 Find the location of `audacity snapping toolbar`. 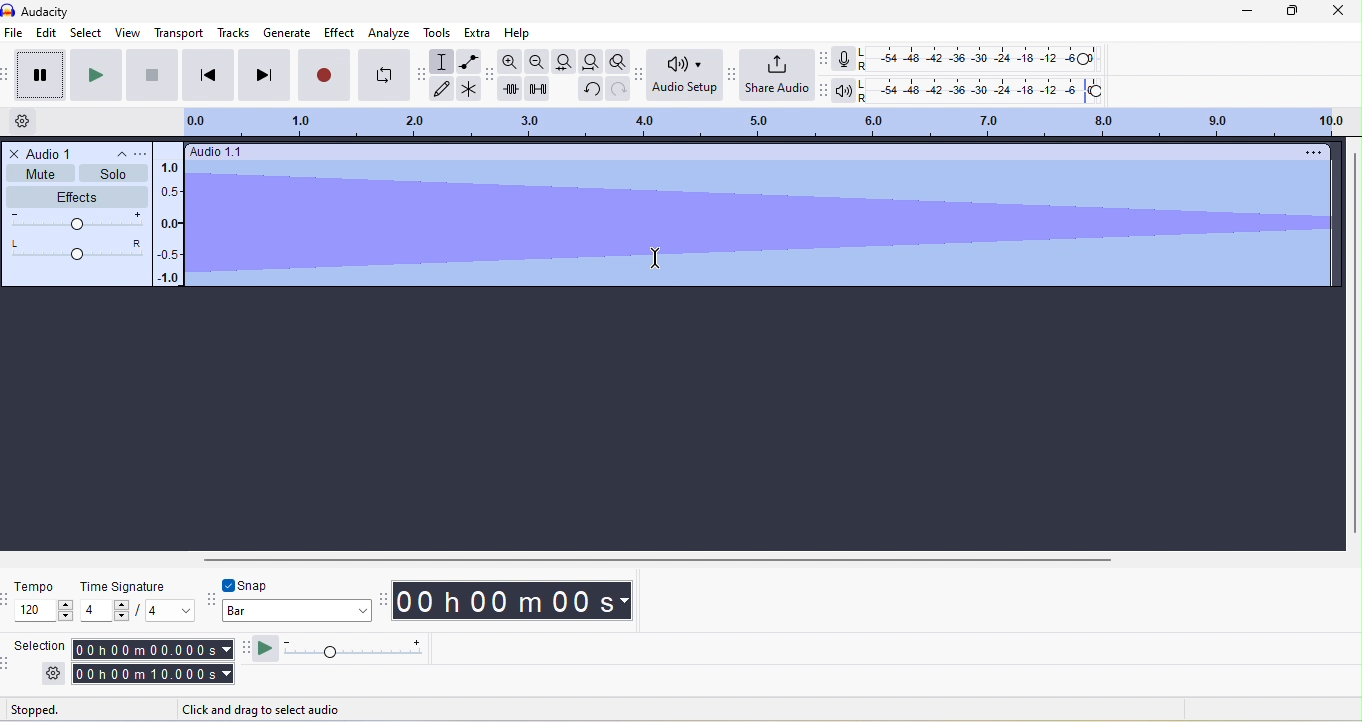

audacity snapping toolbar is located at coordinates (213, 597).